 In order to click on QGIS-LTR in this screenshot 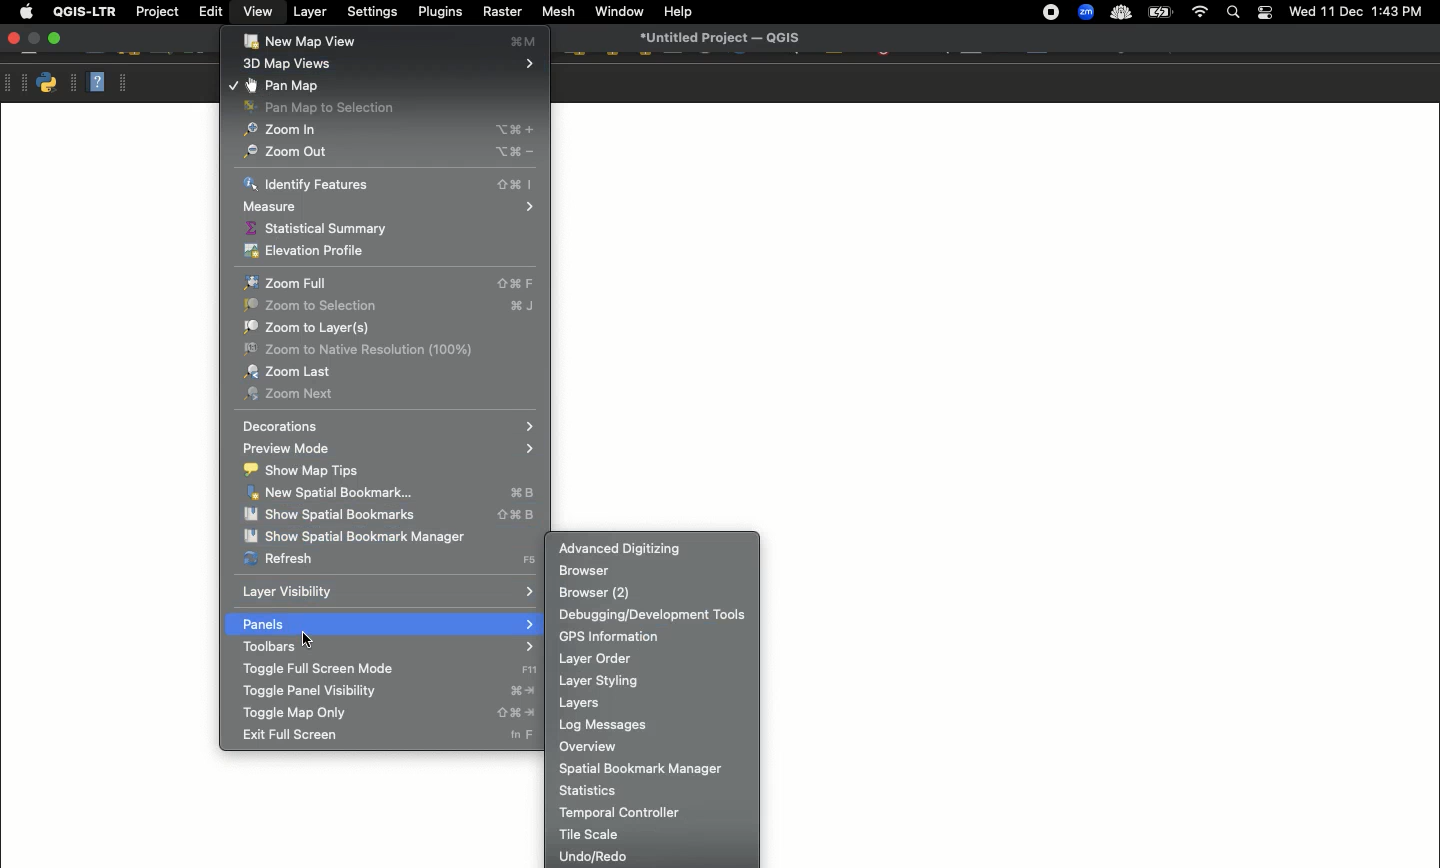, I will do `click(85, 11)`.